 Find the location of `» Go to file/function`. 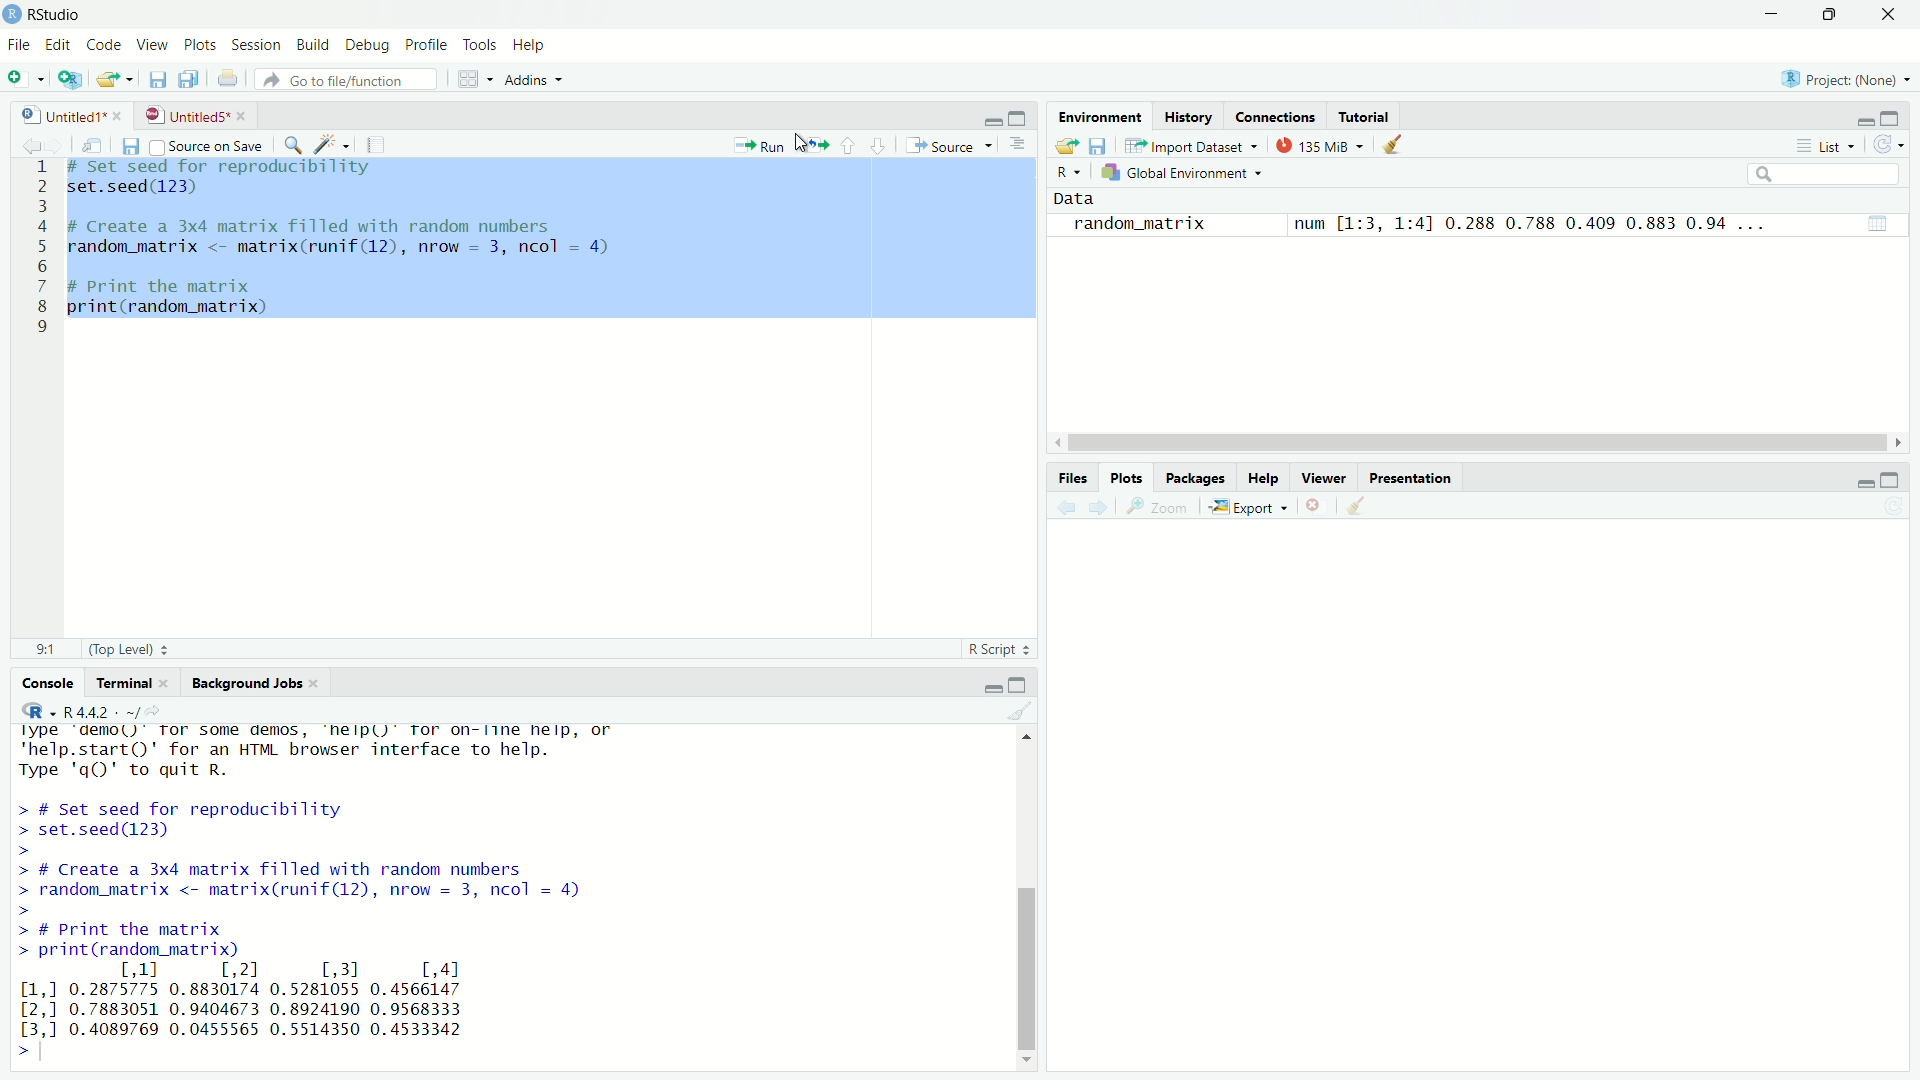

» Go to file/function is located at coordinates (336, 79).